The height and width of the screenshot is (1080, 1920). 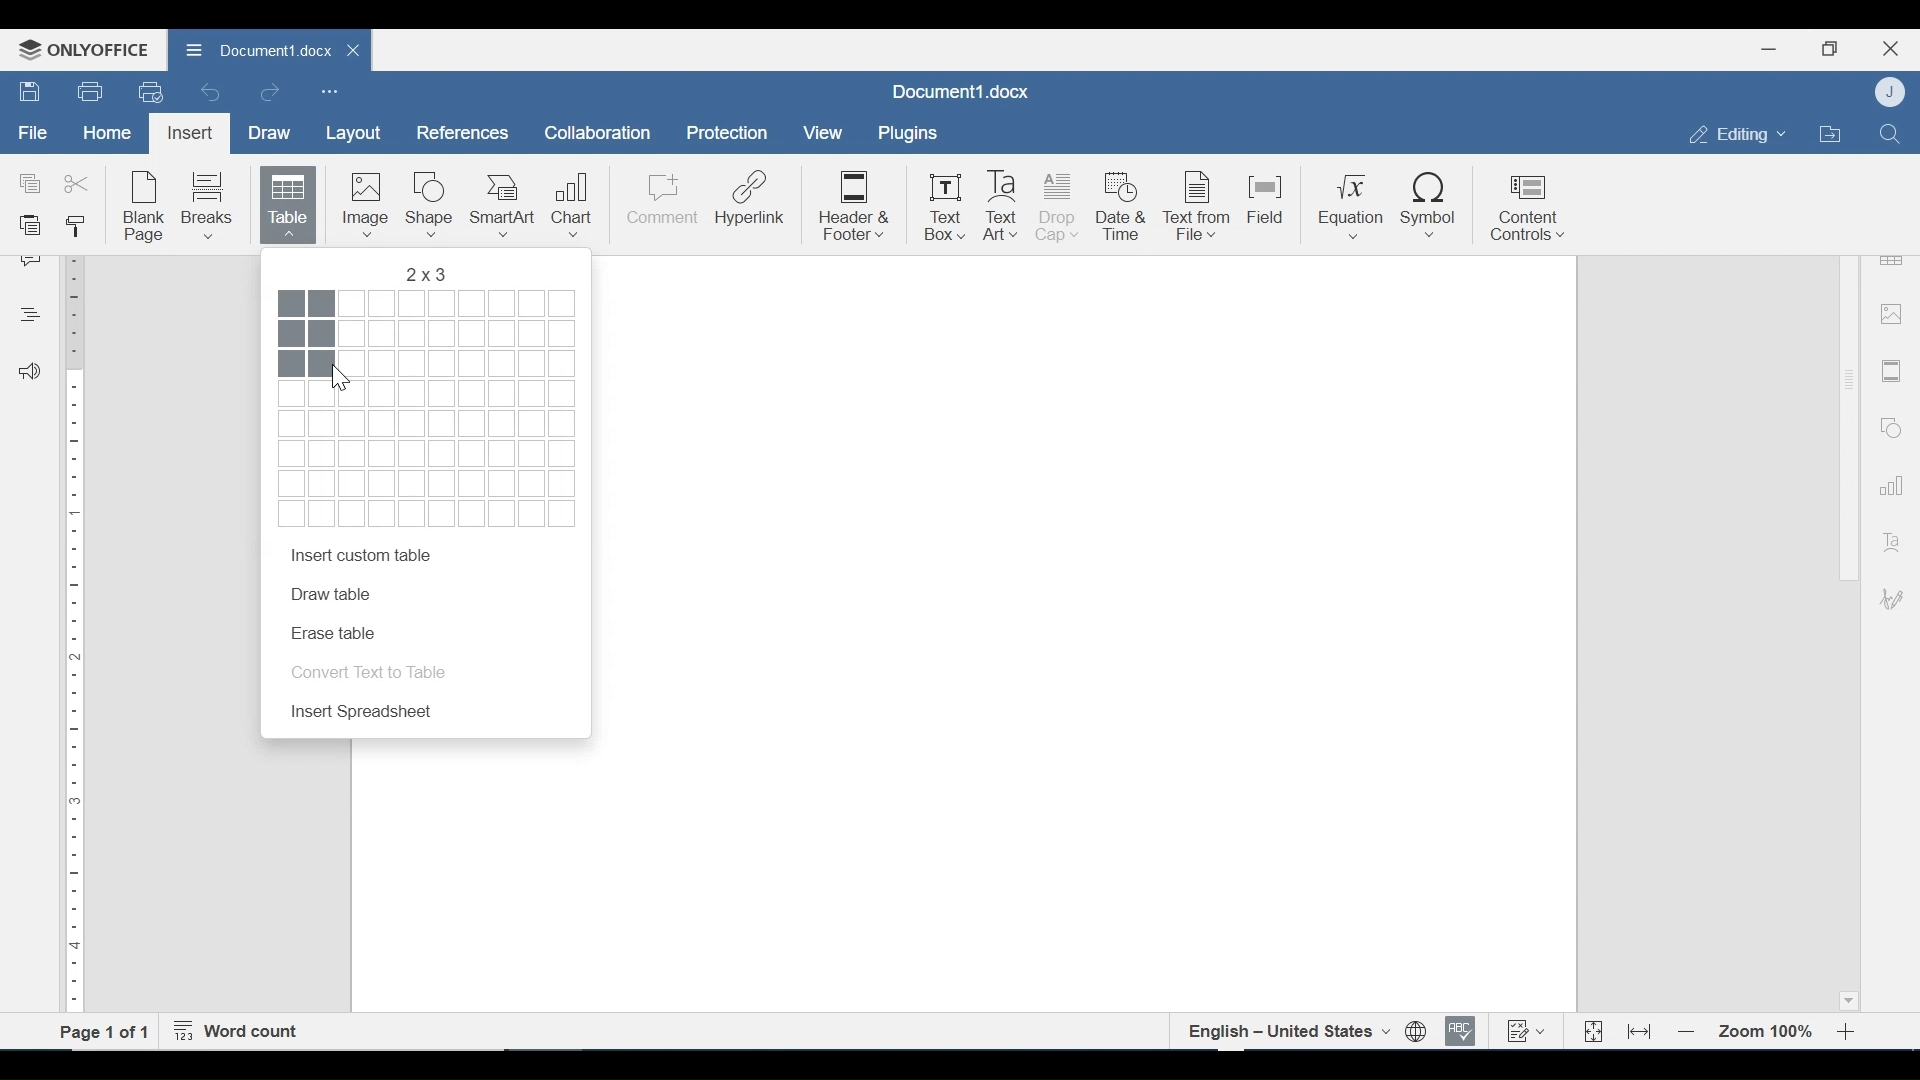 I want to click on Draw, so click(x=269, y=133).